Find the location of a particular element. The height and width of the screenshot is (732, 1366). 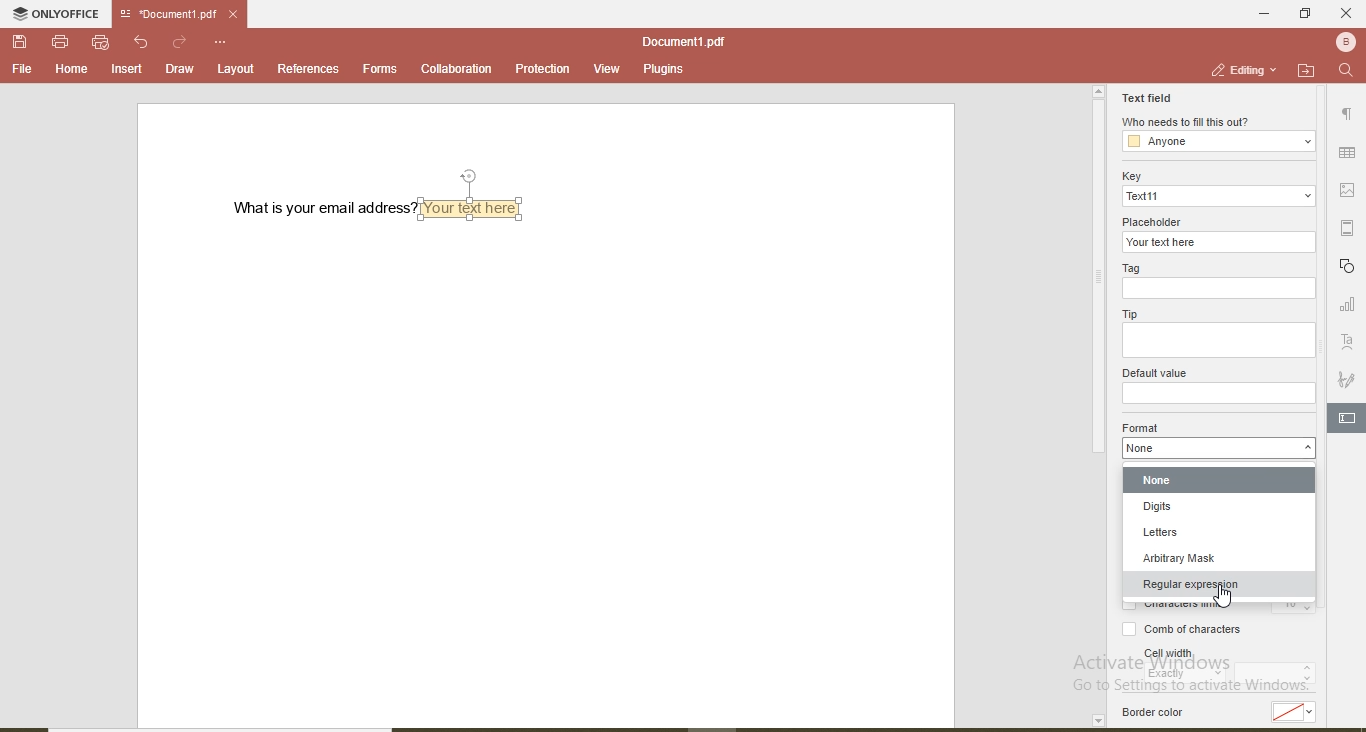

shapes is located at coordinates (1349, 267).